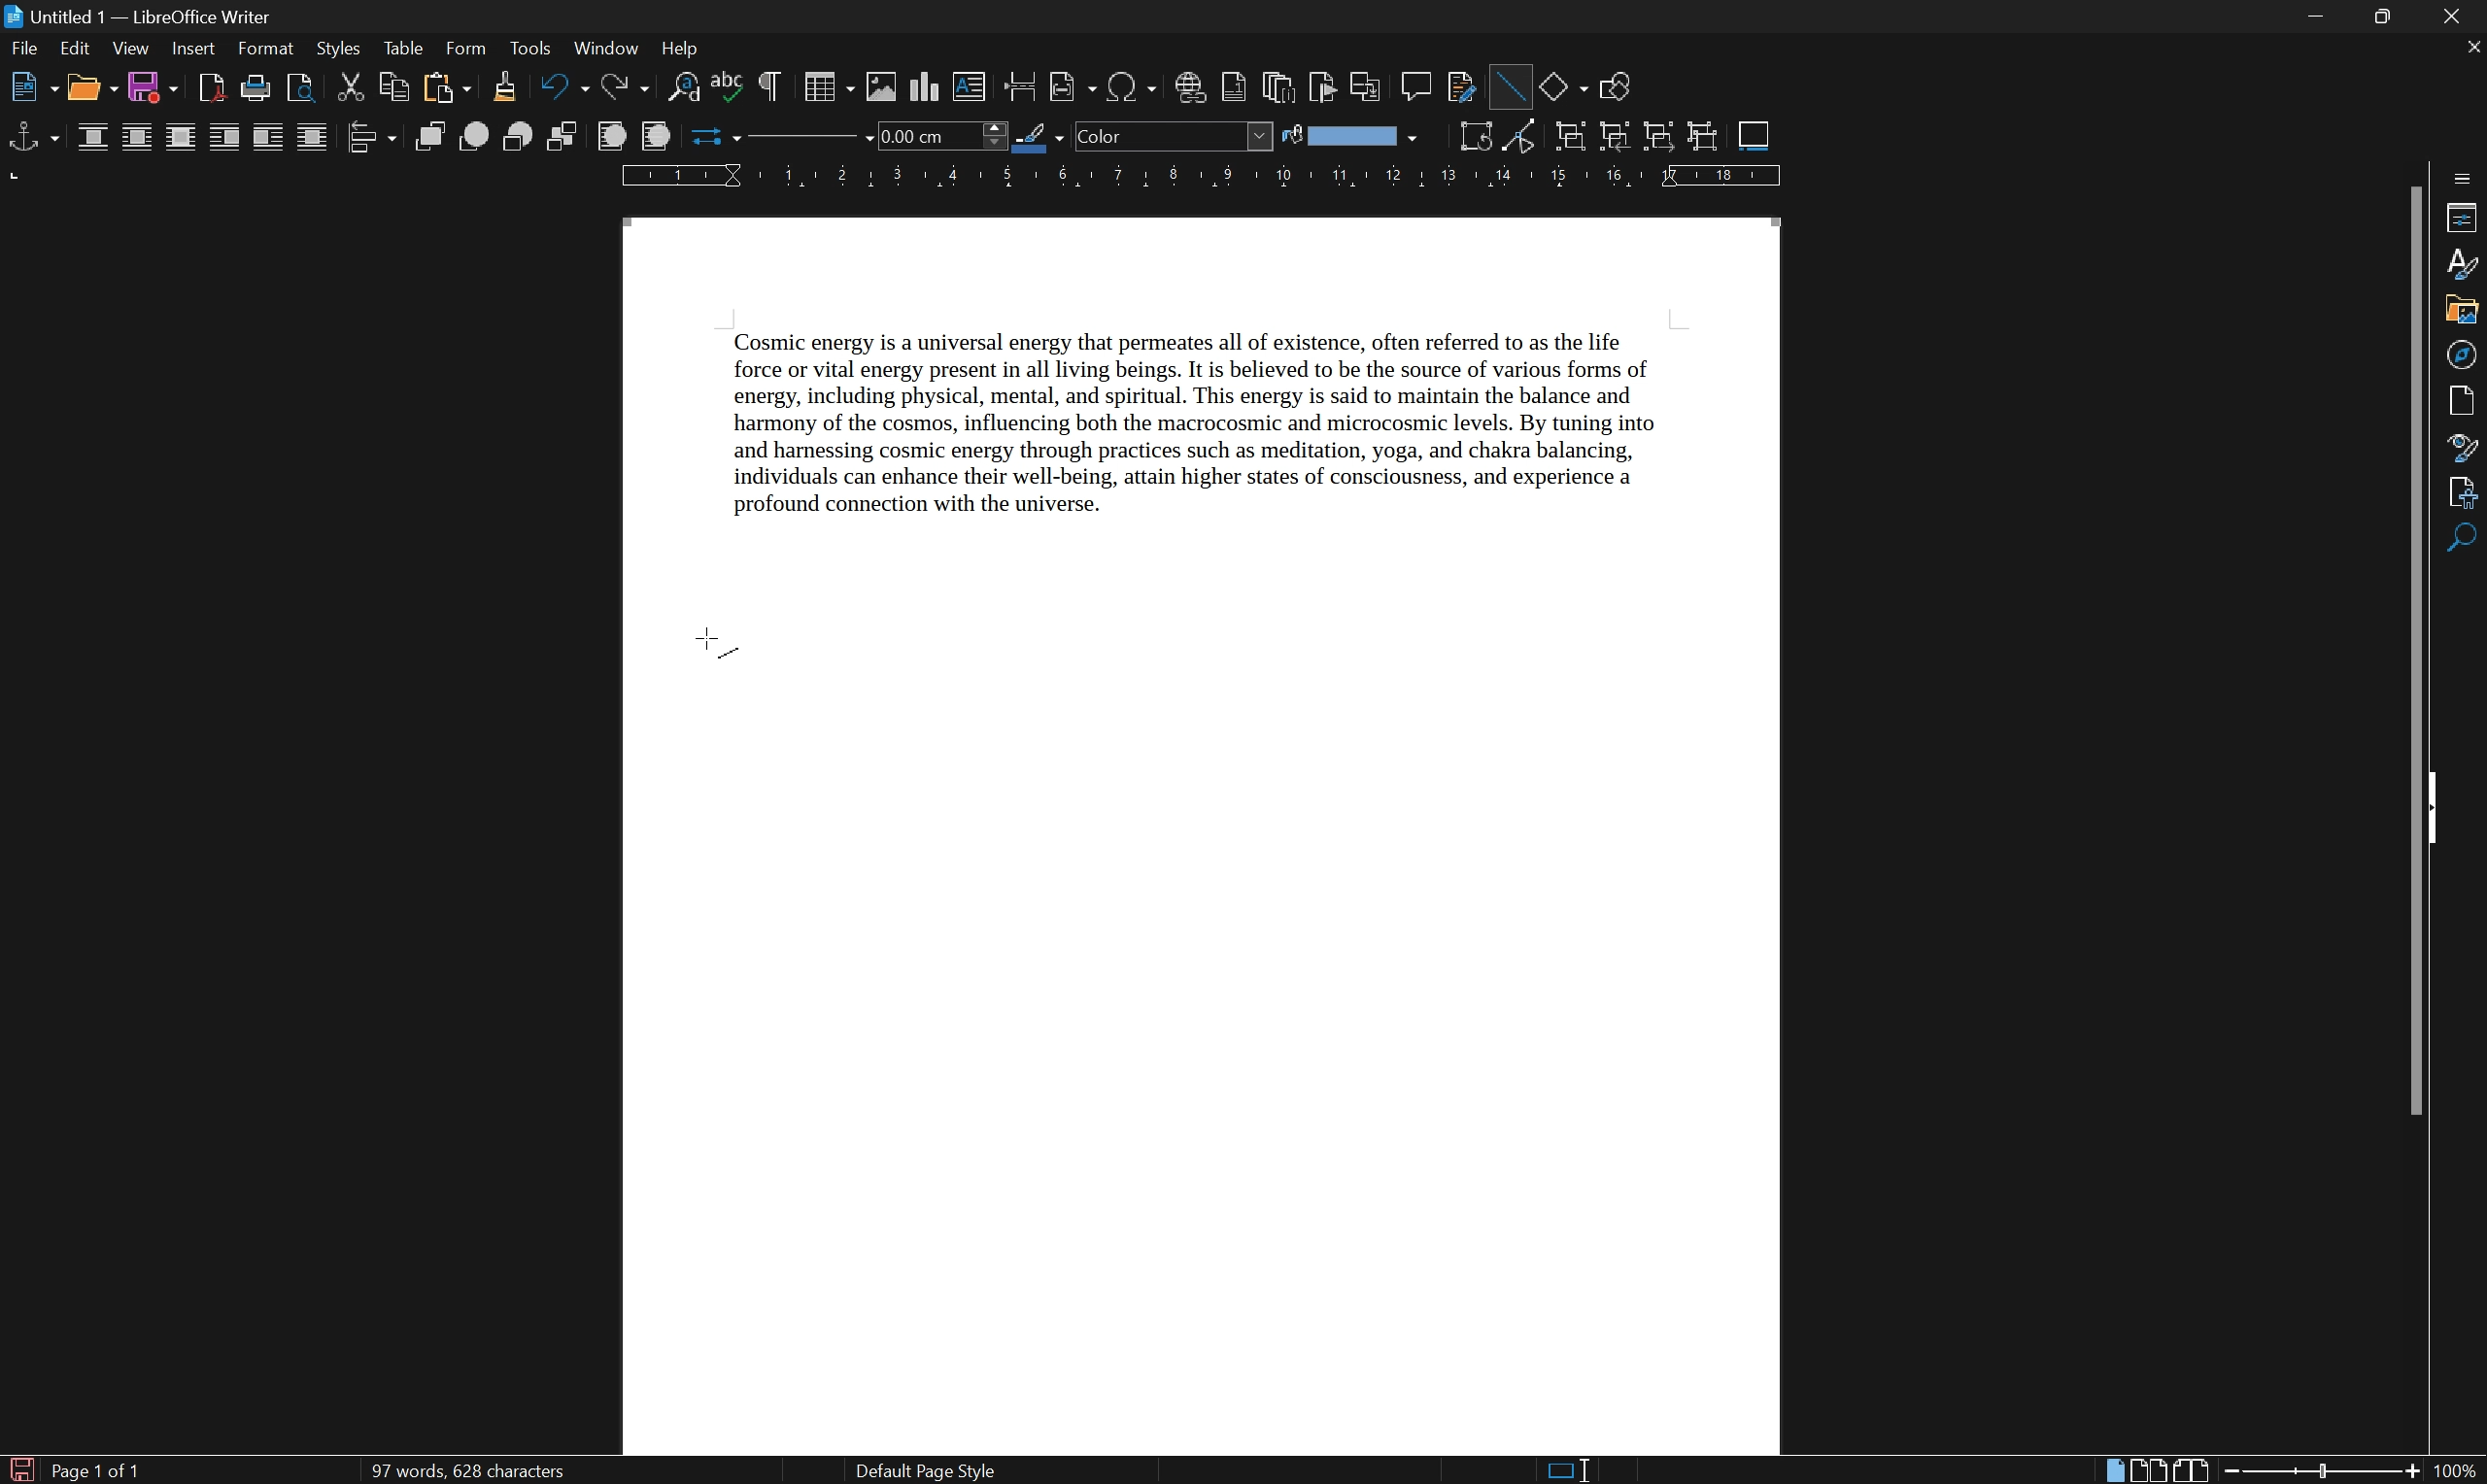  Describe the element at coordinates (2462, 264) in the screenshot. I see `styles` at that location.